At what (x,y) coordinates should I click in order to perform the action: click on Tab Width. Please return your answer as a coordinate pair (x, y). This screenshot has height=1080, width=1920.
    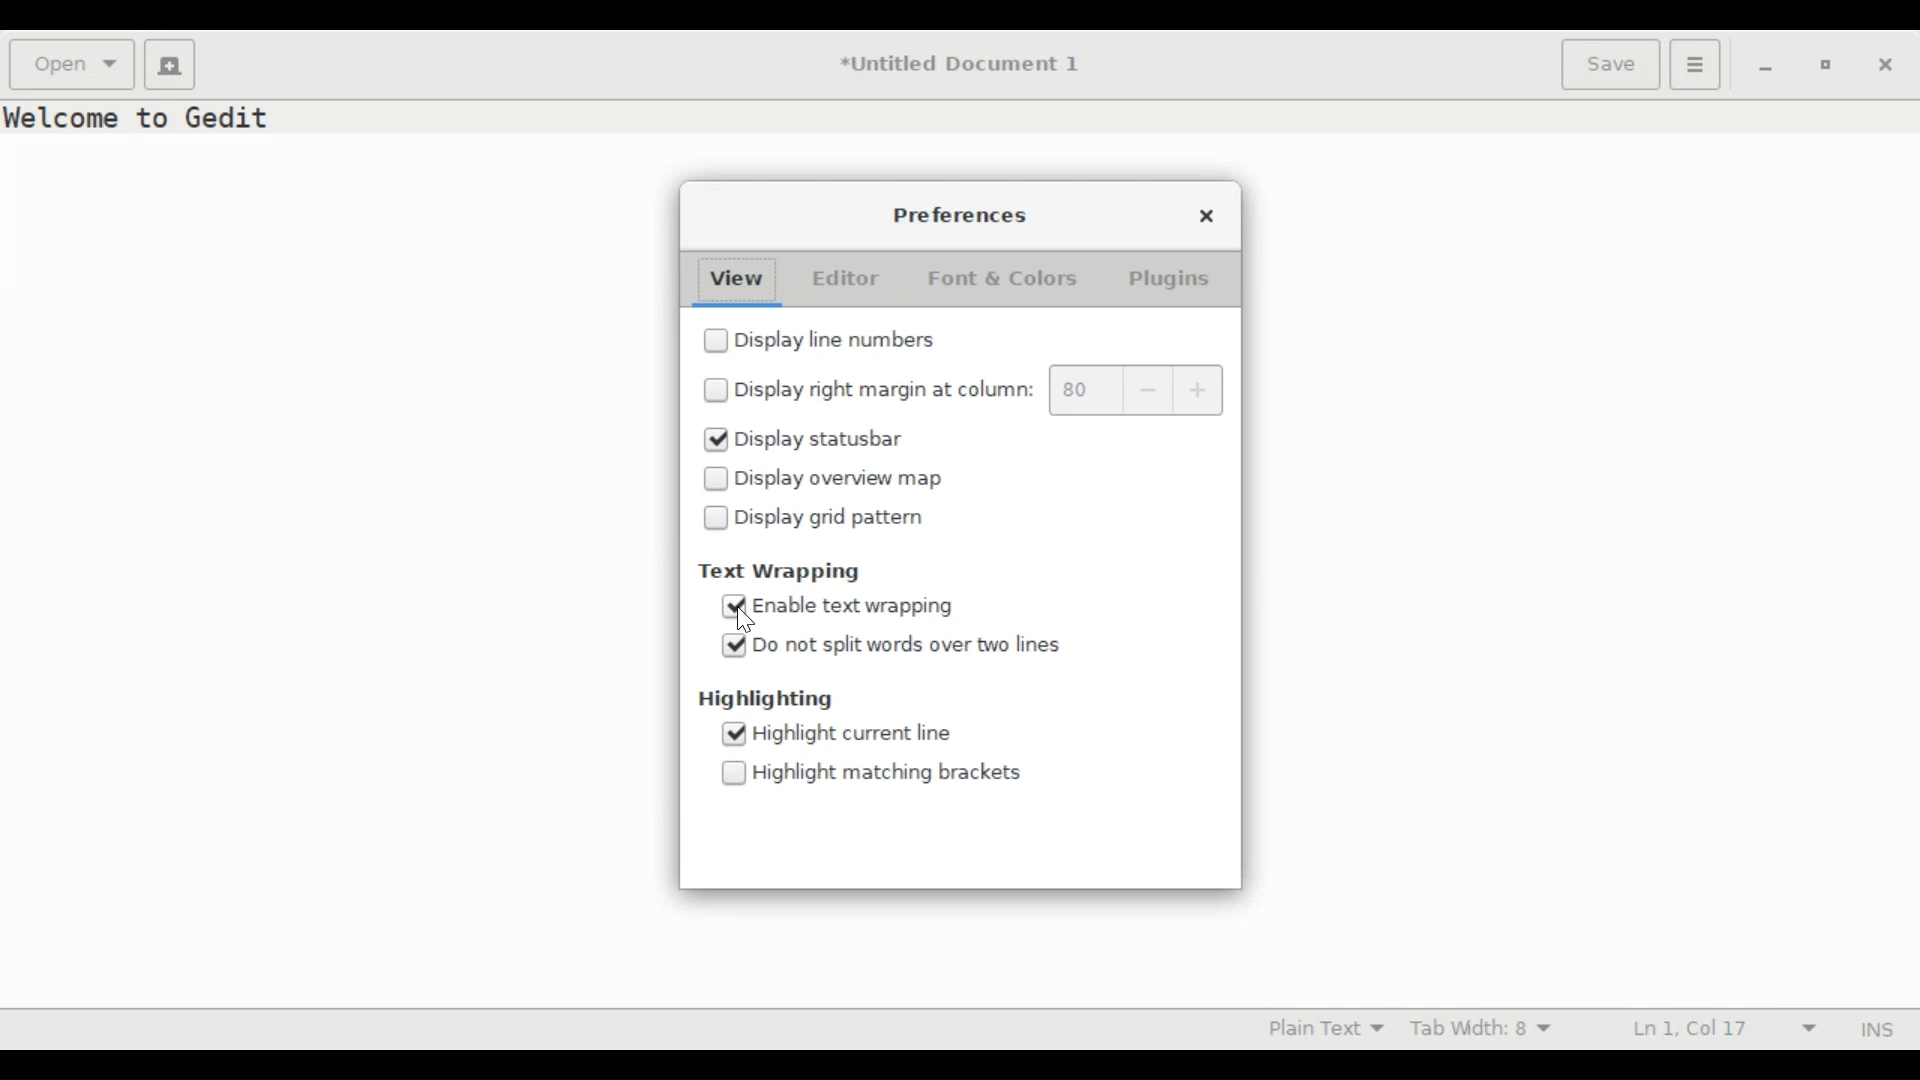
    Looking at the image, I should click on (1481, 1030).